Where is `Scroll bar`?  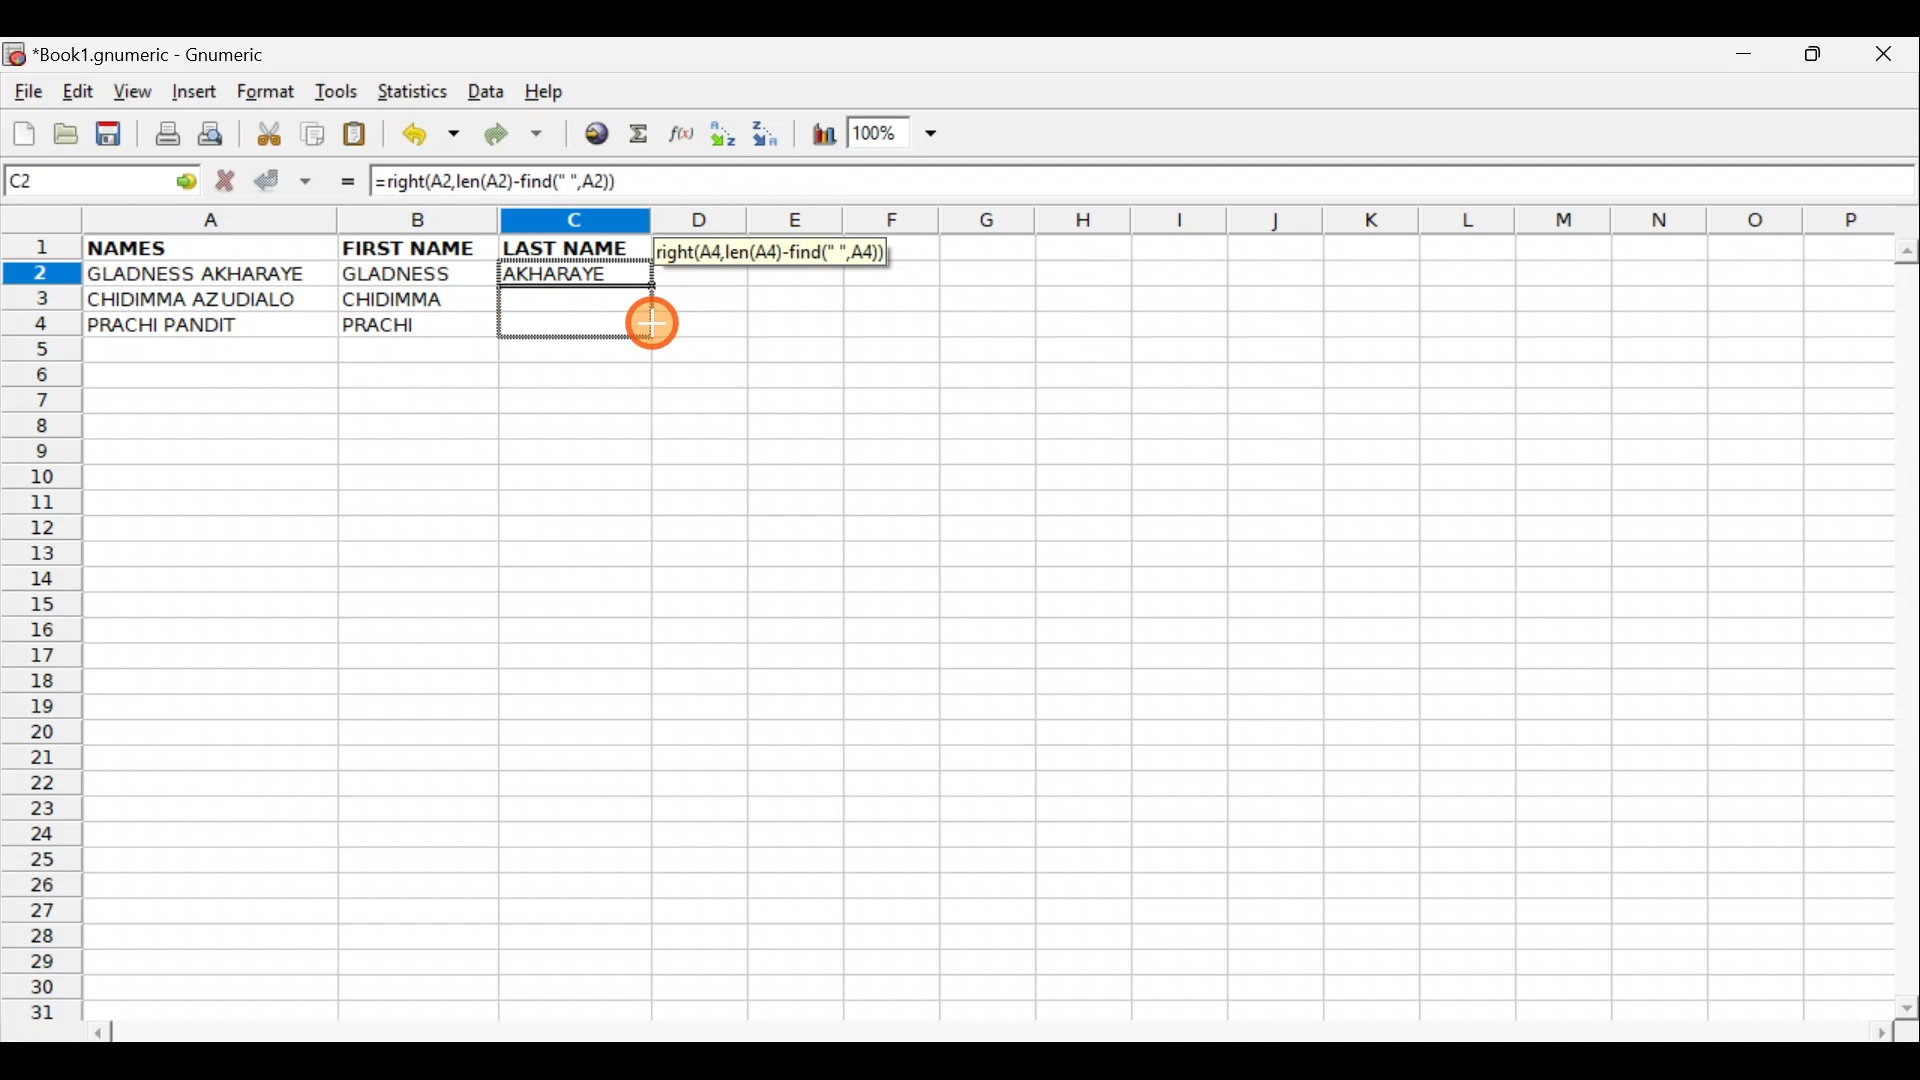 Scroll bar is located at coordinates (1902, 624).